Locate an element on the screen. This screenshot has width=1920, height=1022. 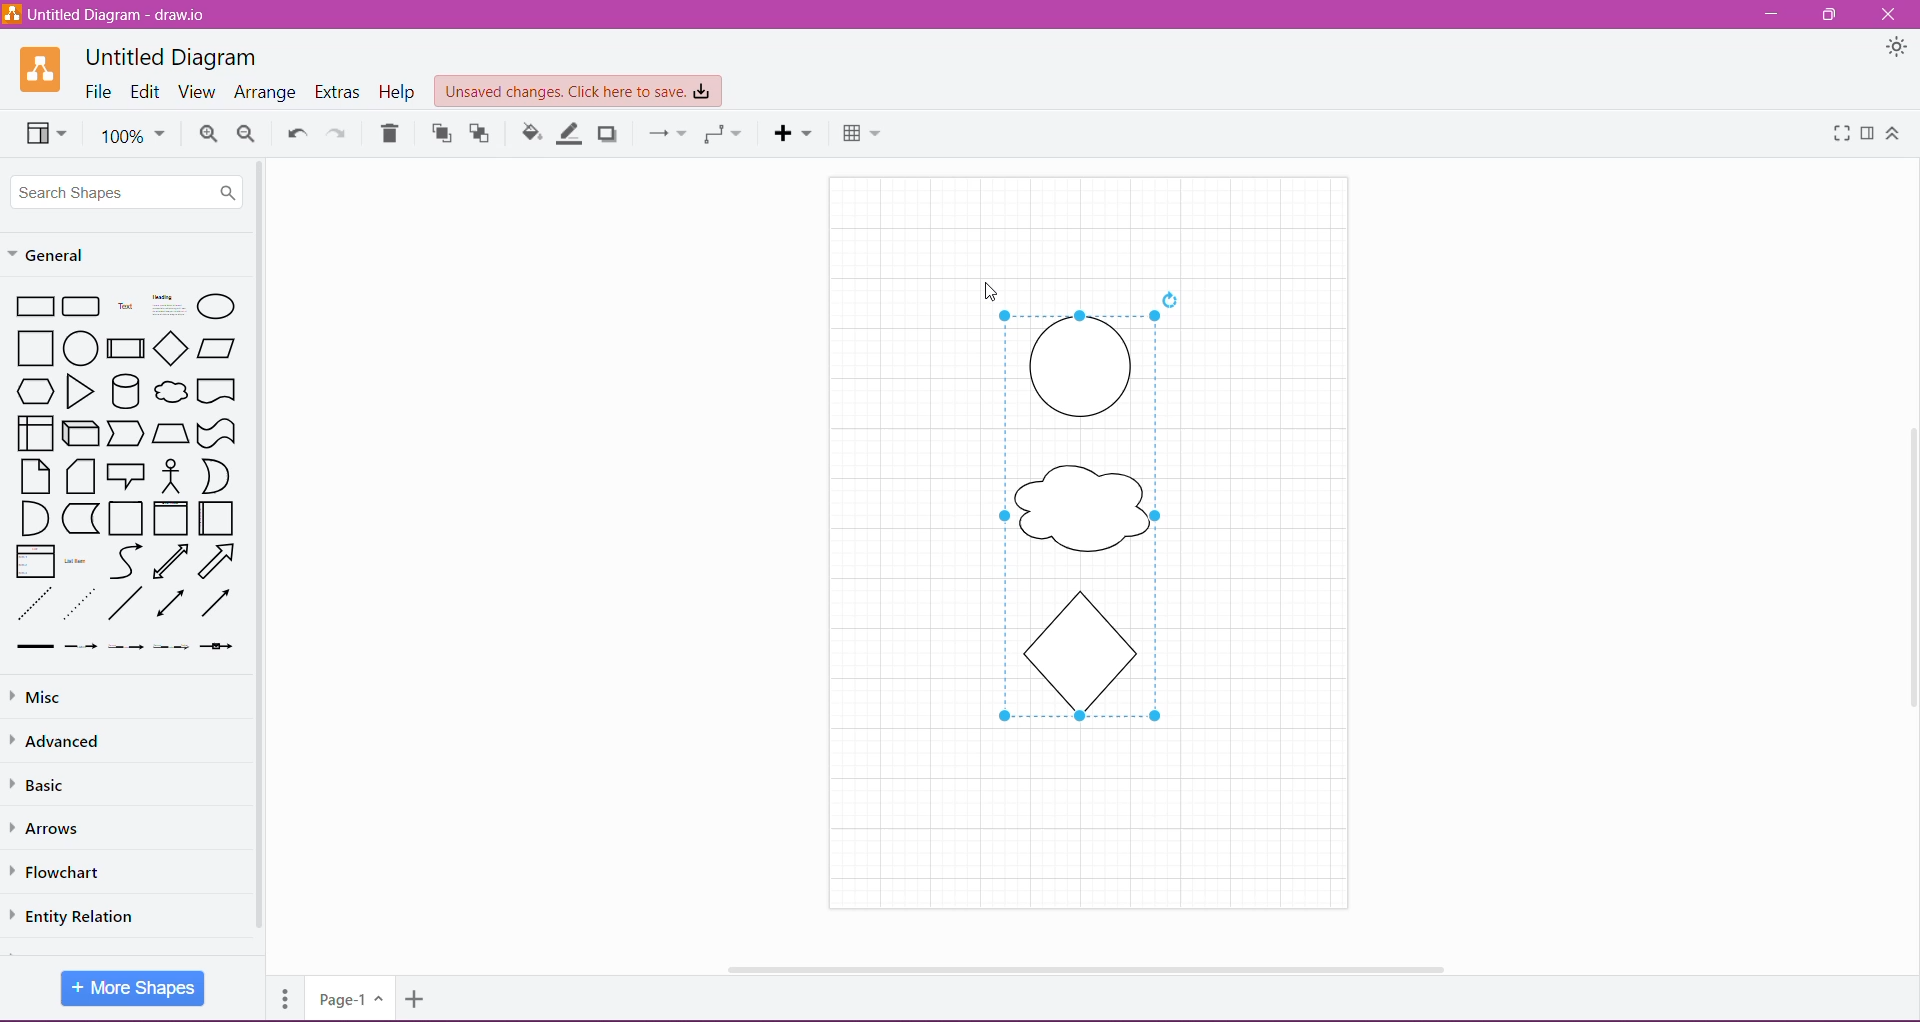
Multiple shapes grouped together is located at coordinates (1092, 527).